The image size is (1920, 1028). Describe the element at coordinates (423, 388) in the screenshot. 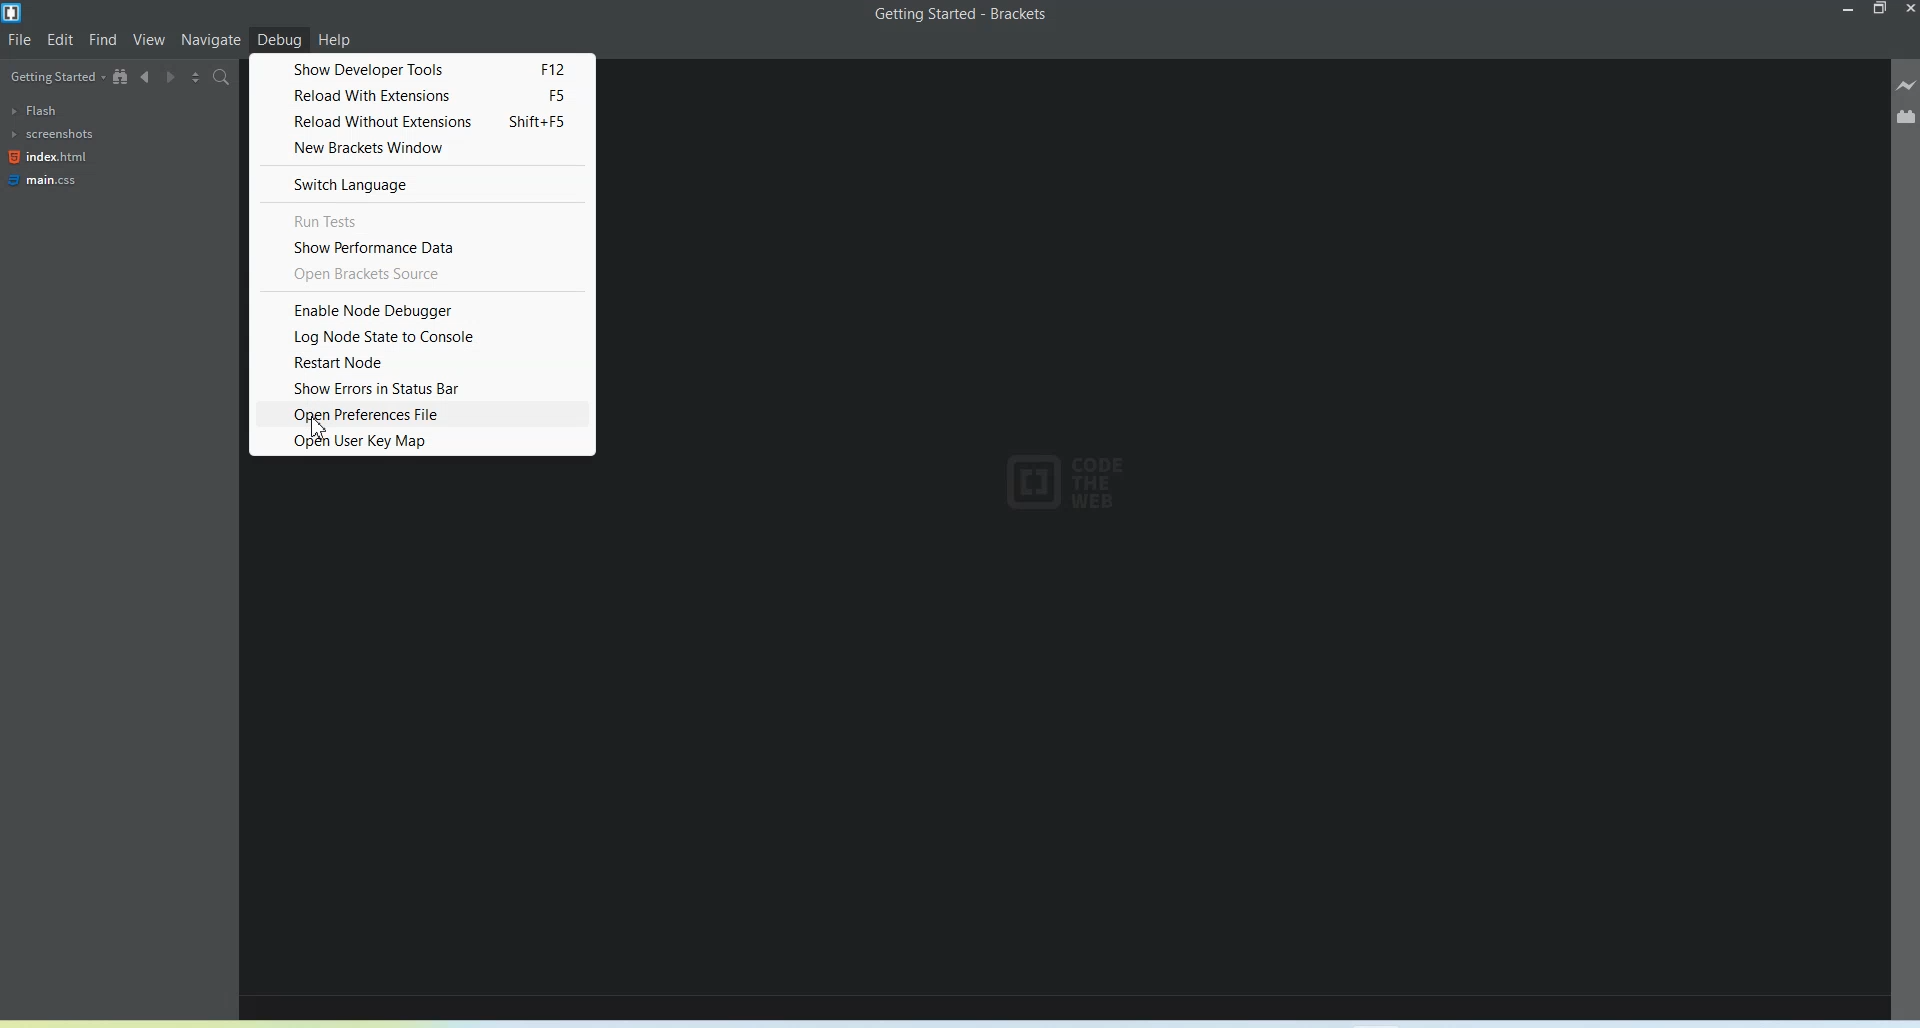

I see `Show Errors in status Bar` at that location.